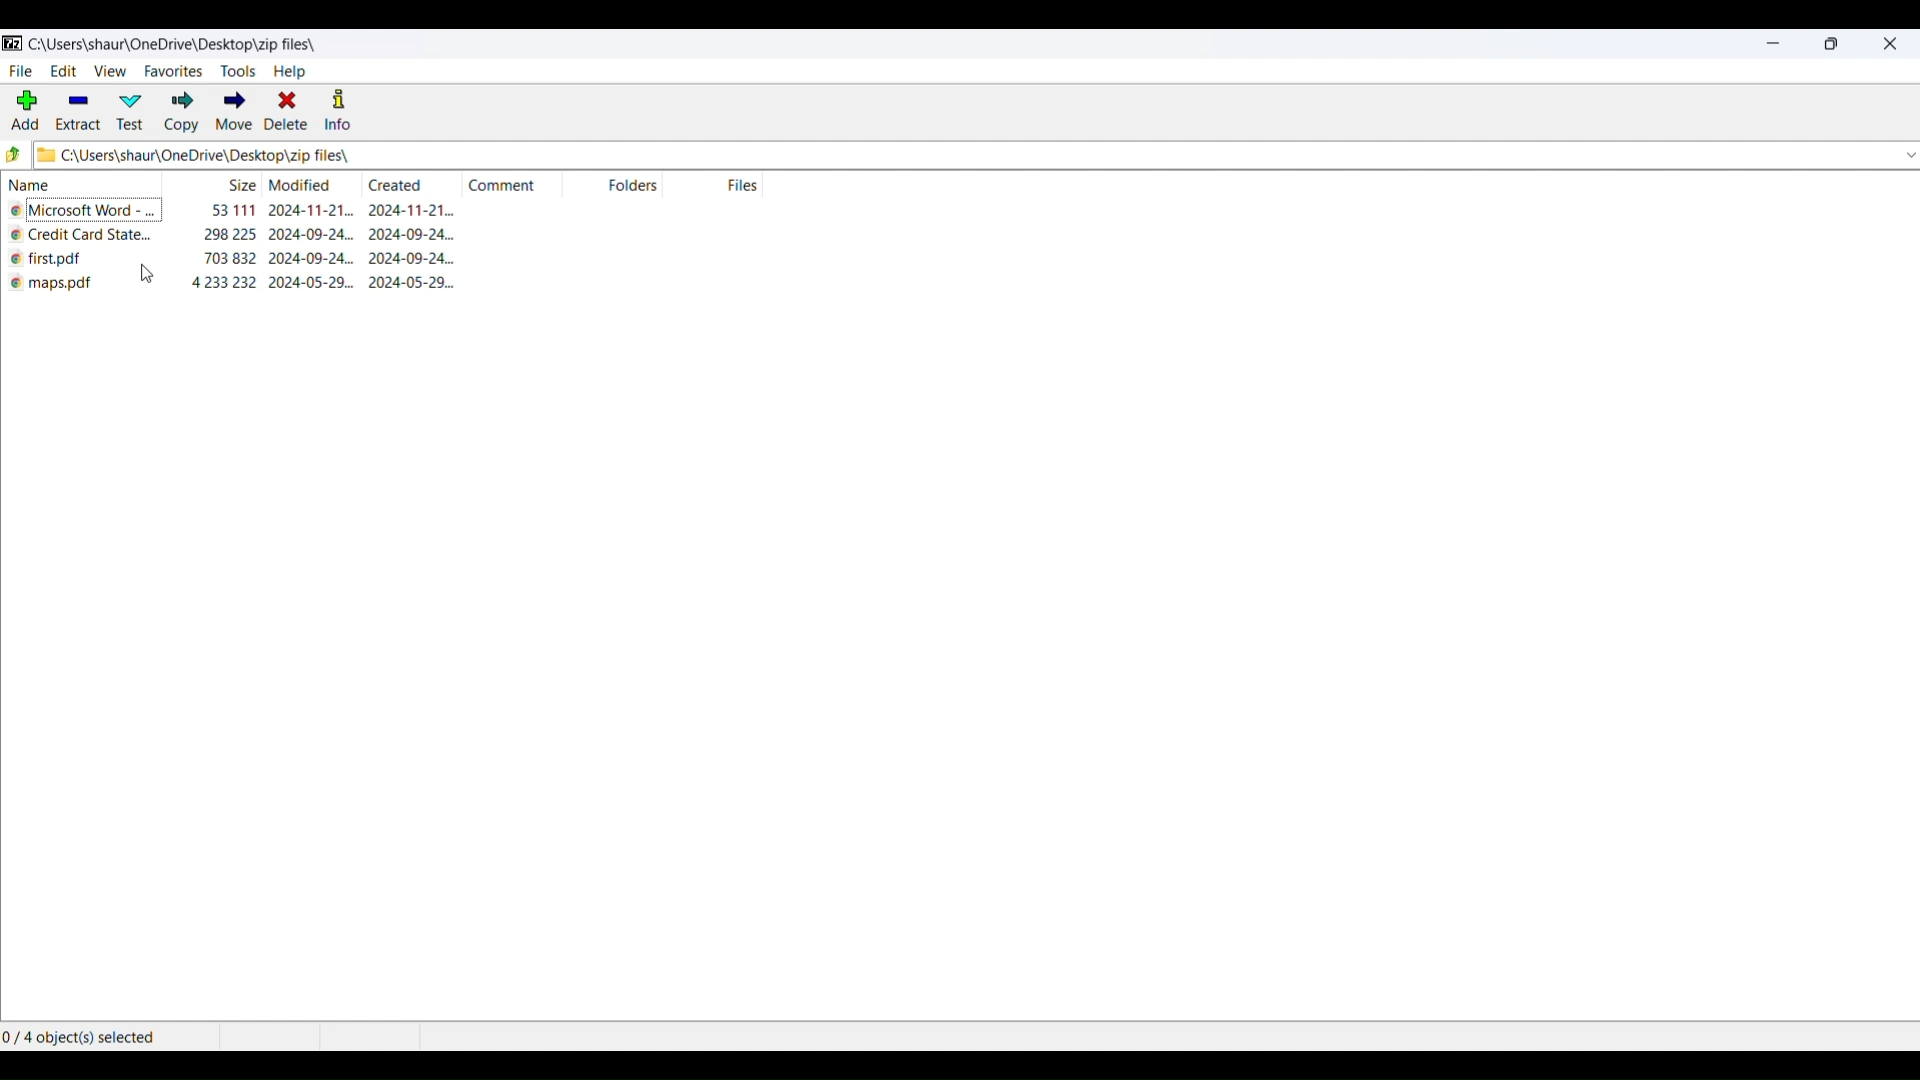 This screenshot has height=1080, width=1920. I want to click on file size, so click(232, 236).